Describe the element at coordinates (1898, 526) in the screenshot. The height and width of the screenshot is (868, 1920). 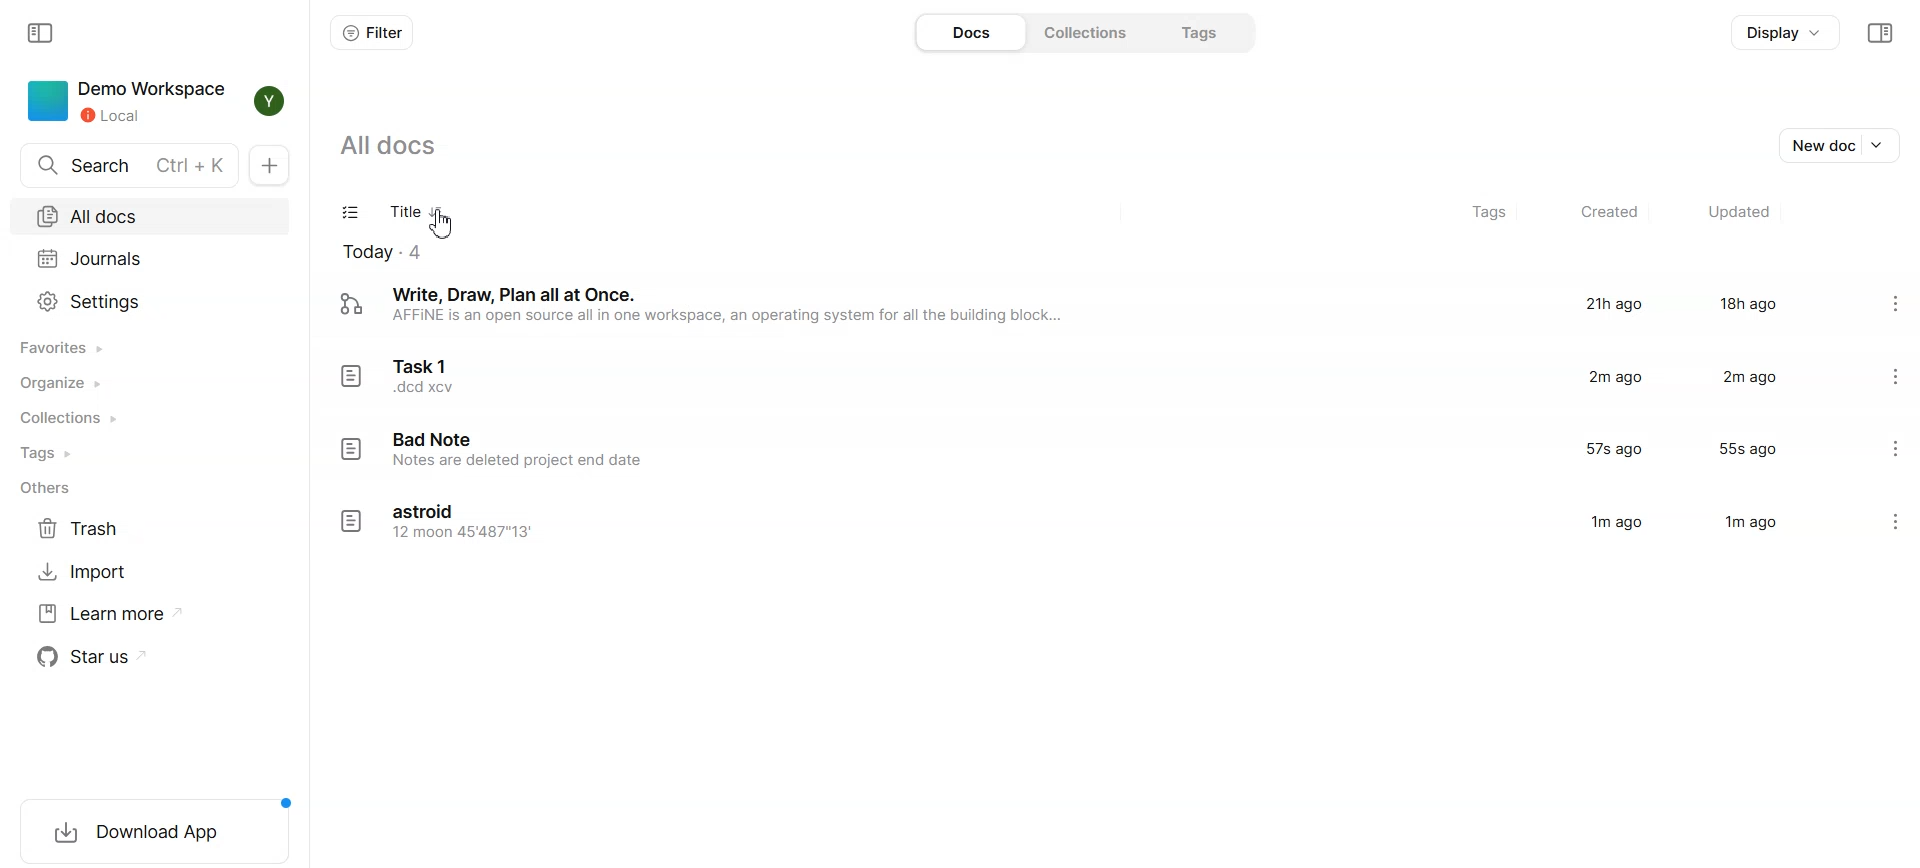
I see `Settings` at that location.